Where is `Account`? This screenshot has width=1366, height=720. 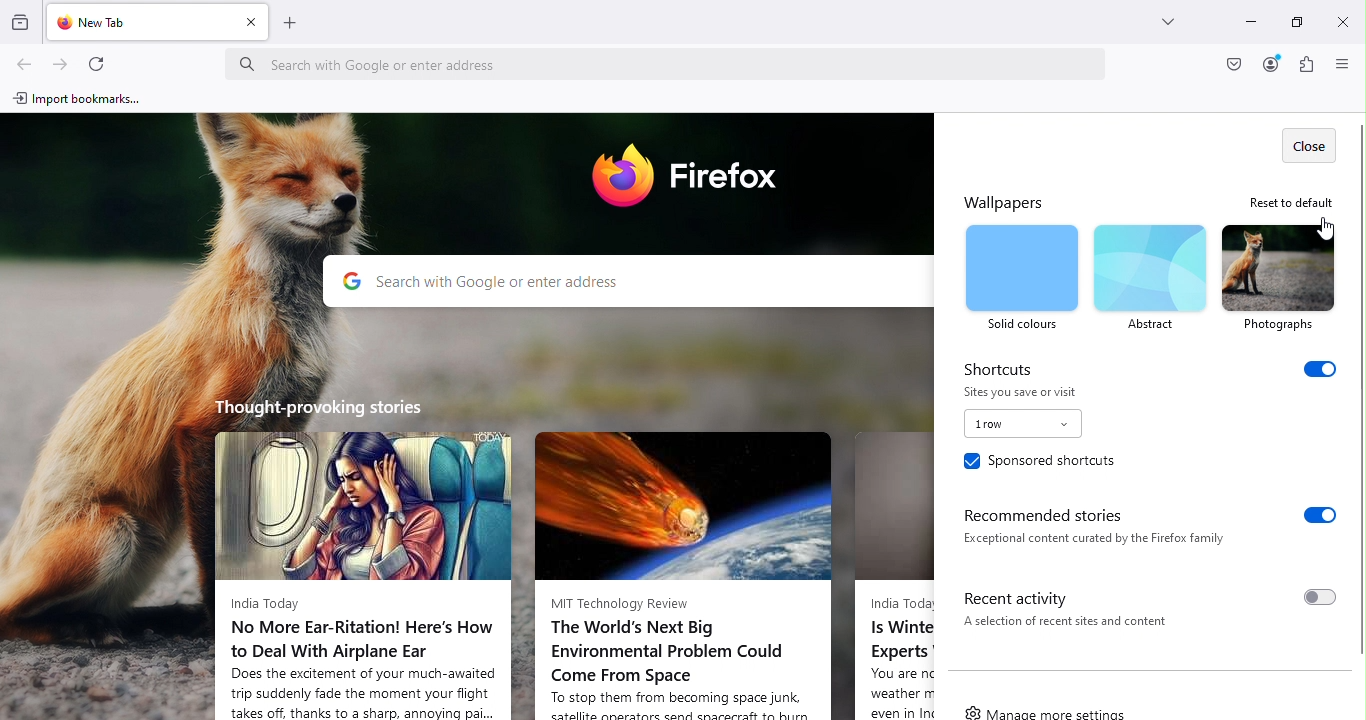 Account is located at coordinates (1269, 64).